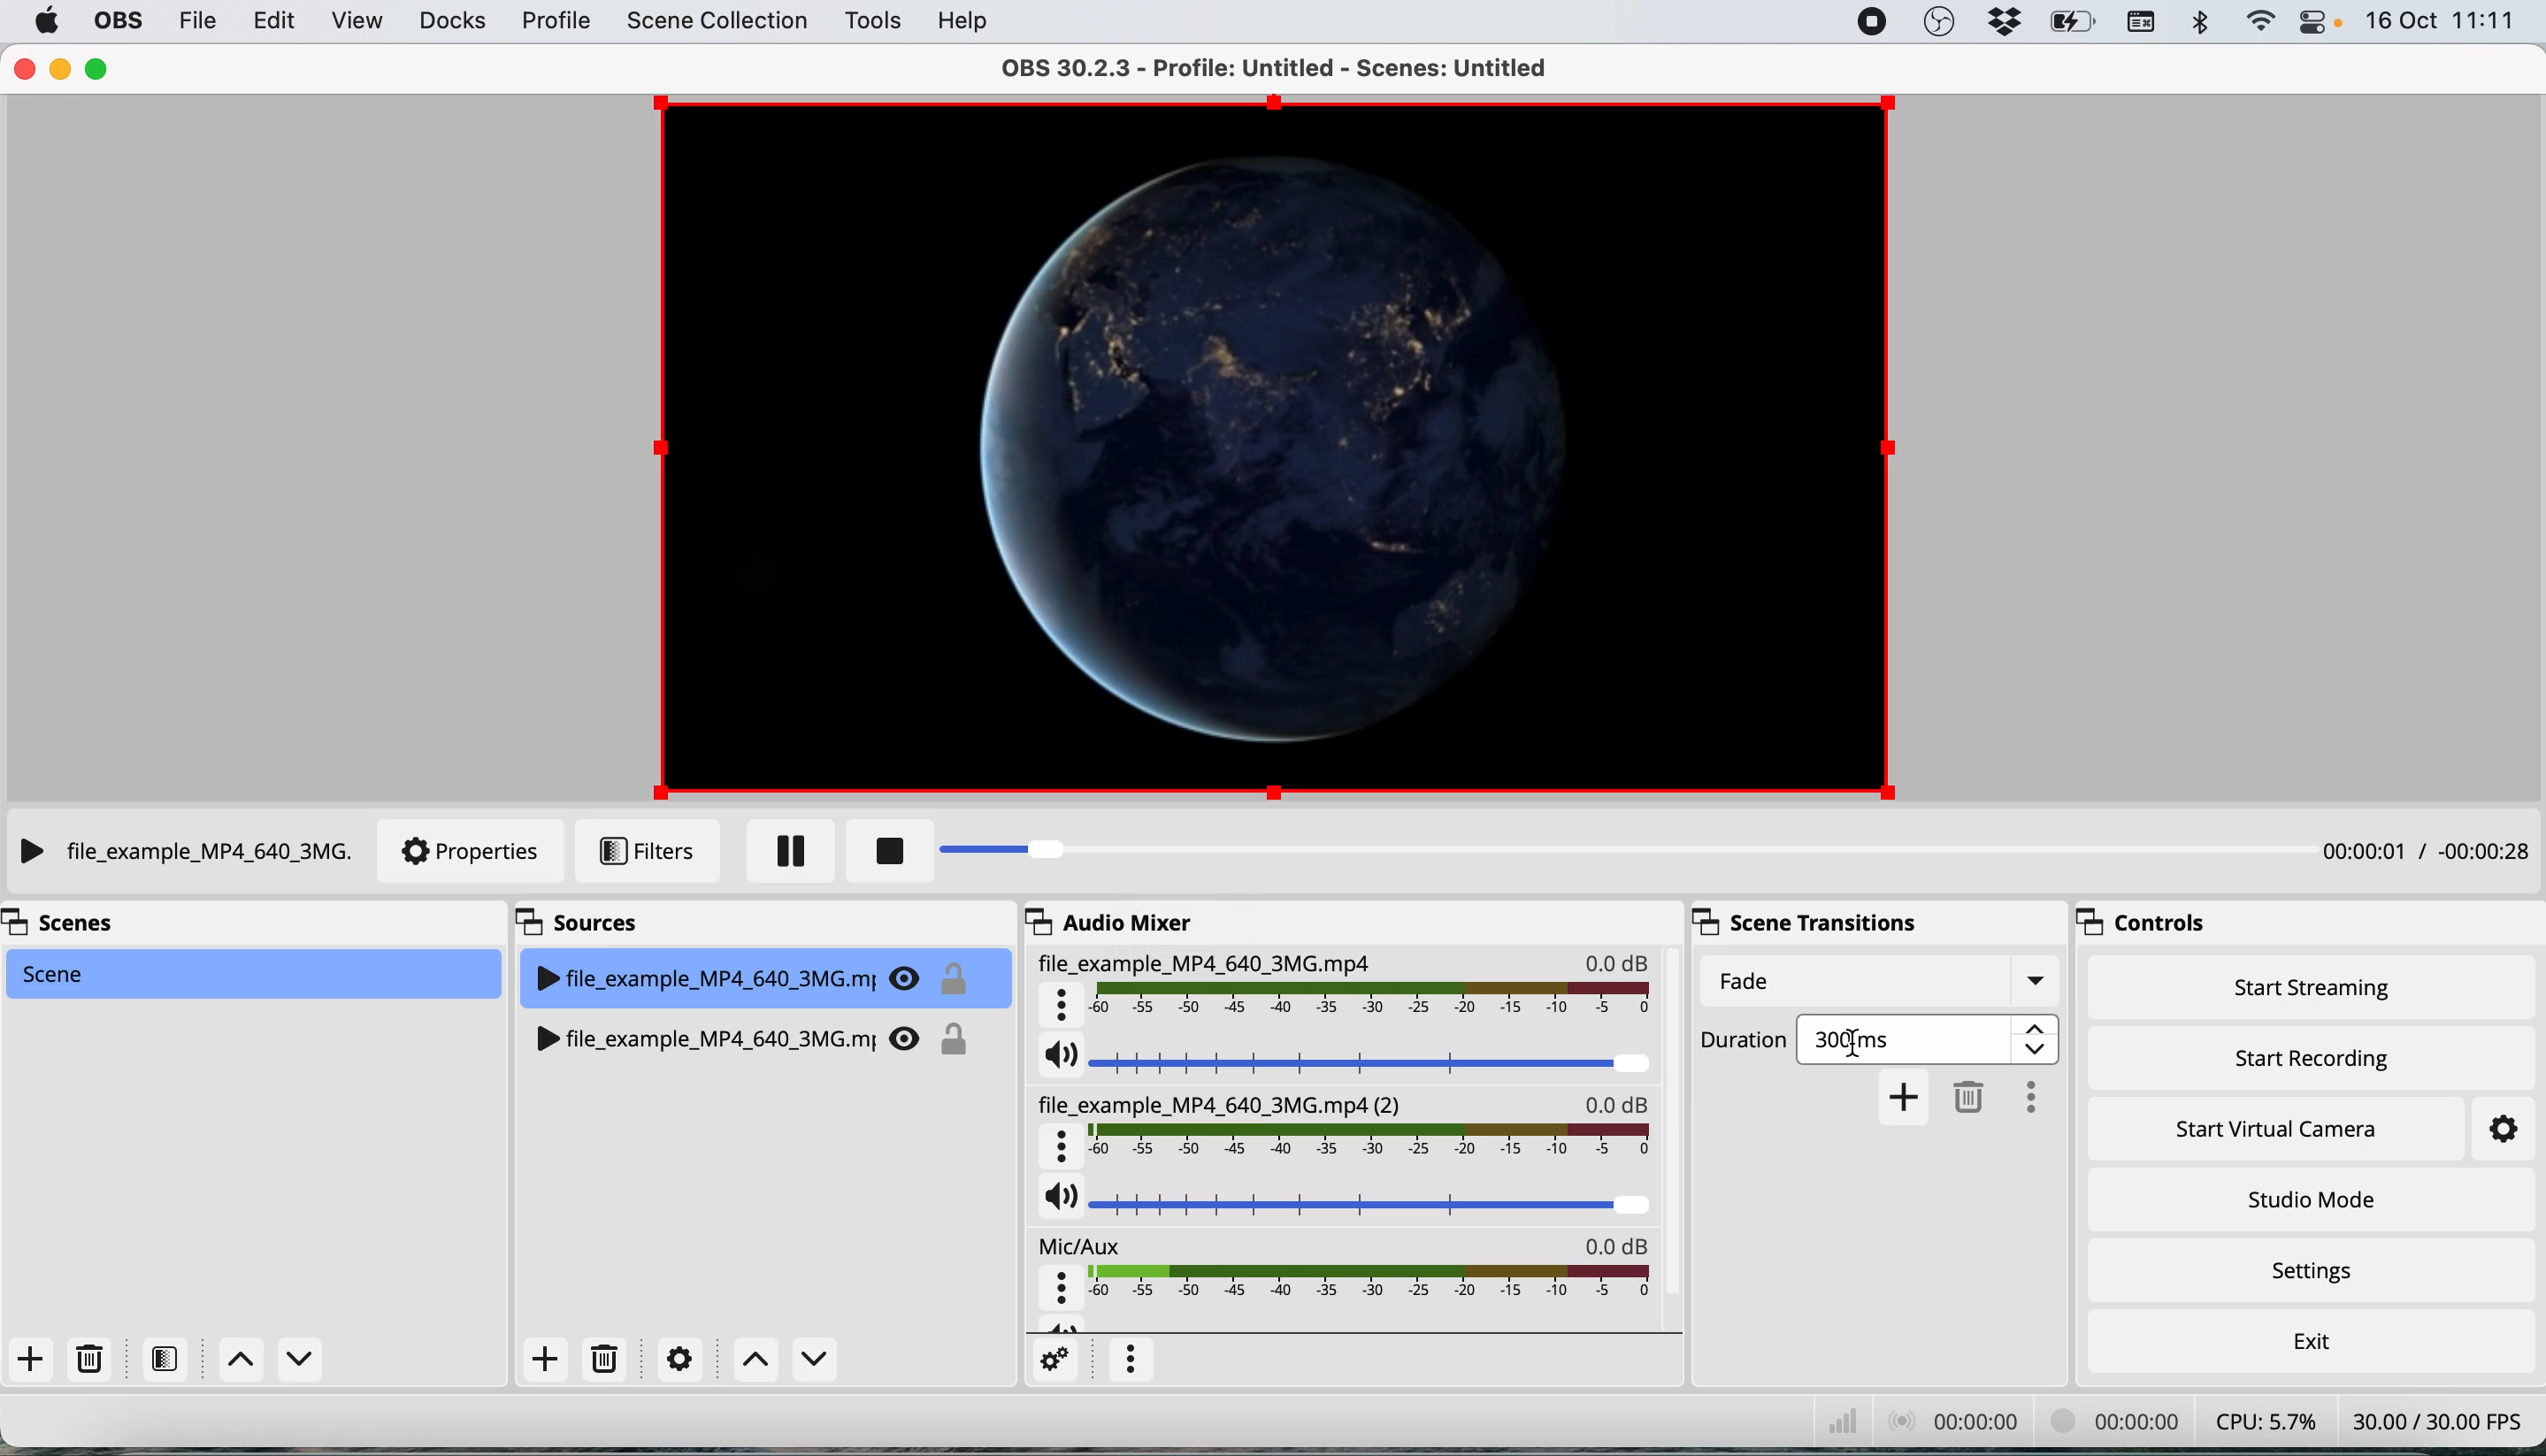 The image size is (2546, 1456). What do you see at coordinates (2308, 1271) in the screenshot?
I see `settings` at bounding box center [2308, 1271].